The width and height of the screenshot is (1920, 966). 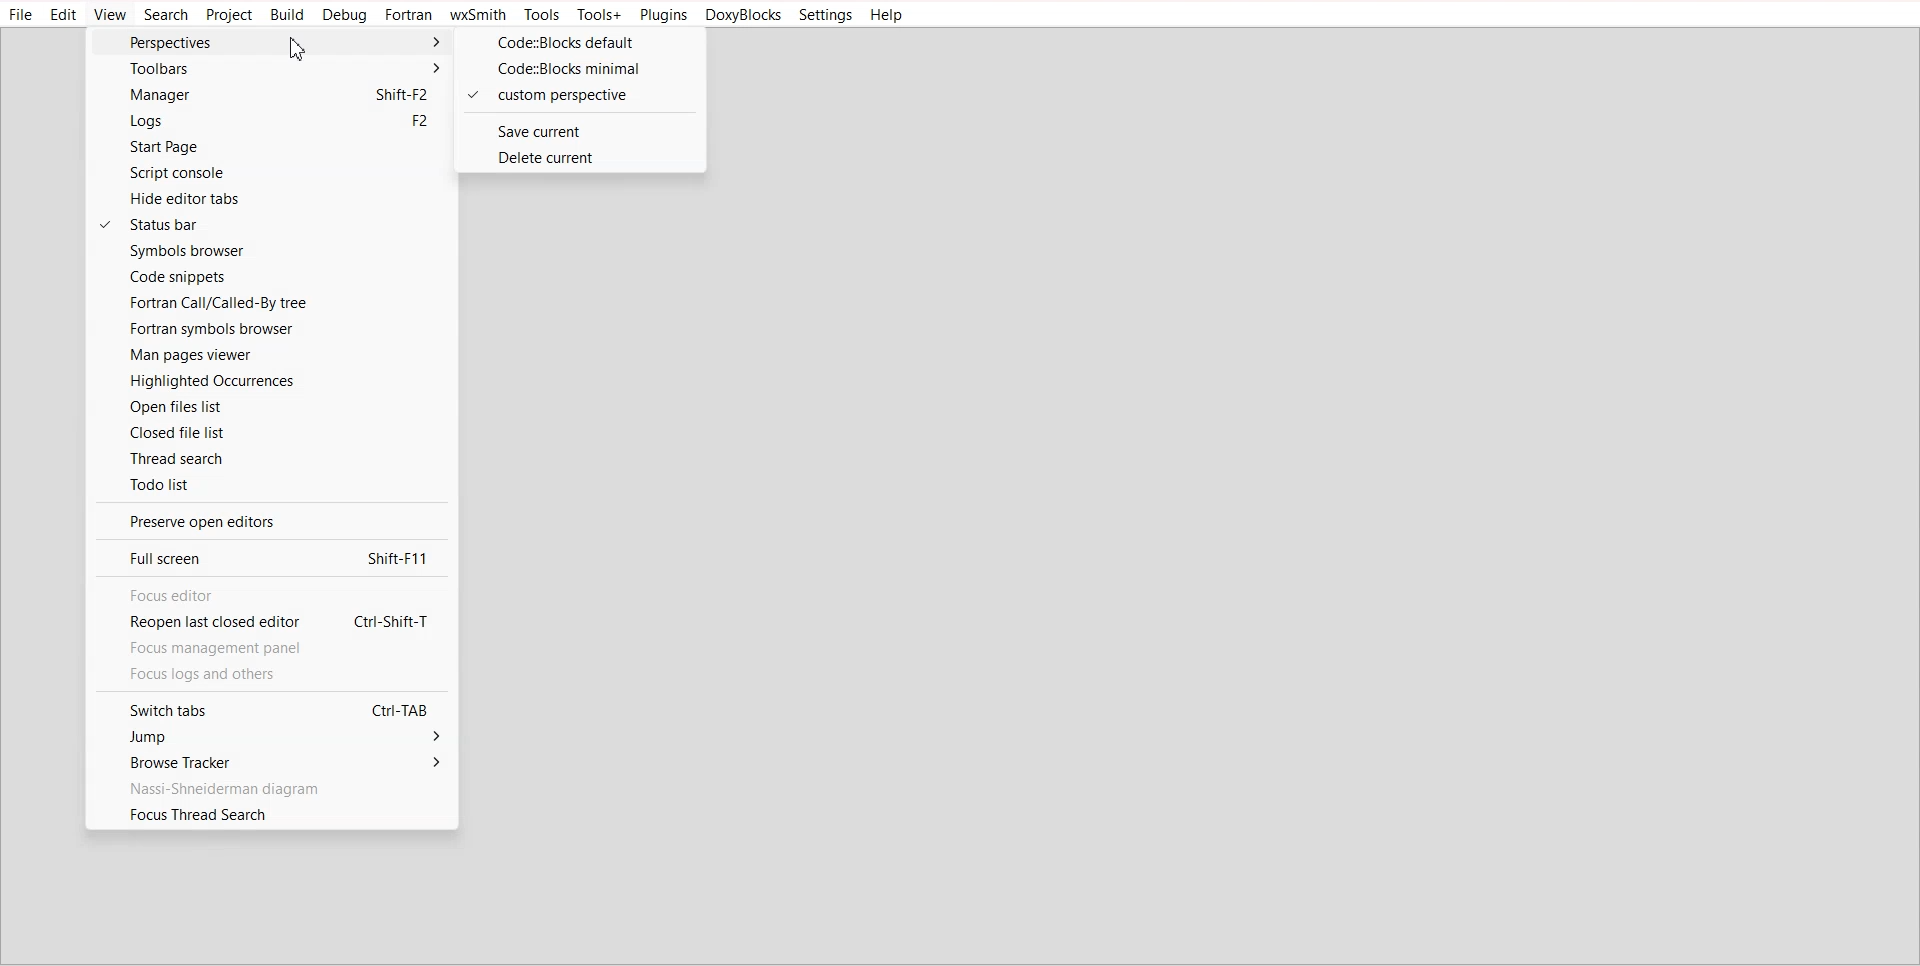 What do you see at coordinates (744, 16) in the screenshot?
I see `DoxyBlocks` at bounding box center [744, 16].